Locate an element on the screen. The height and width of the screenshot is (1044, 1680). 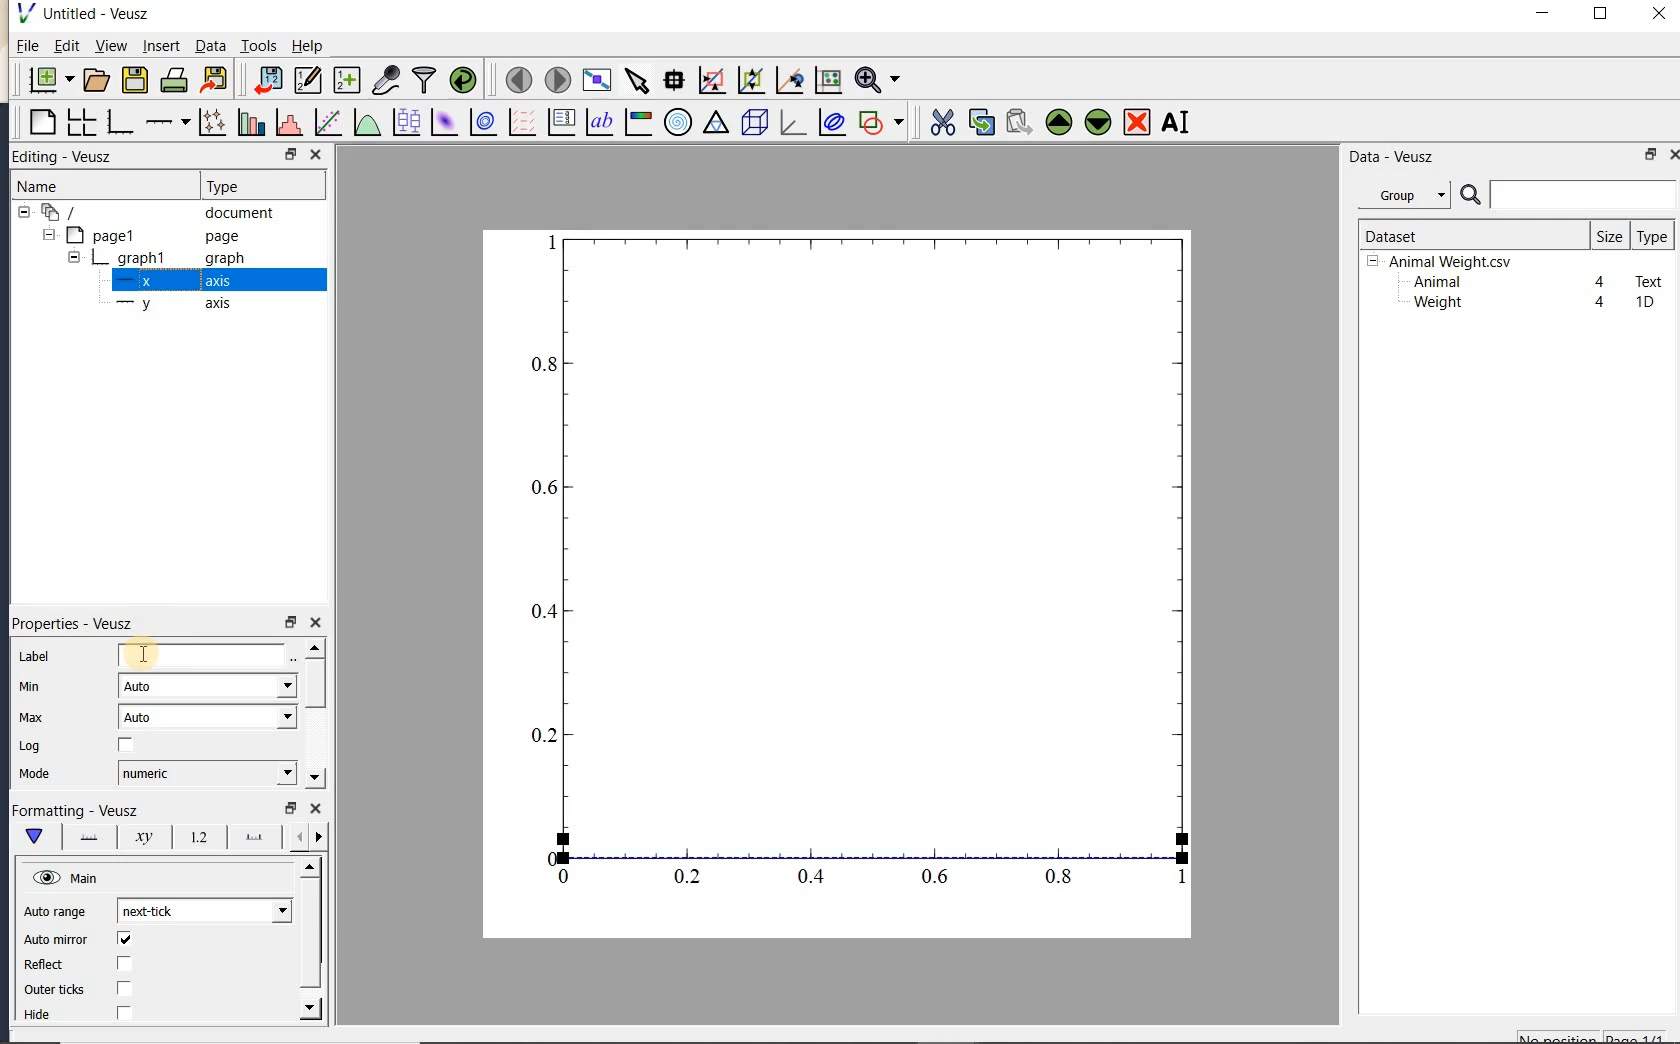
check/uncheck is located at coordinates (125, 988).